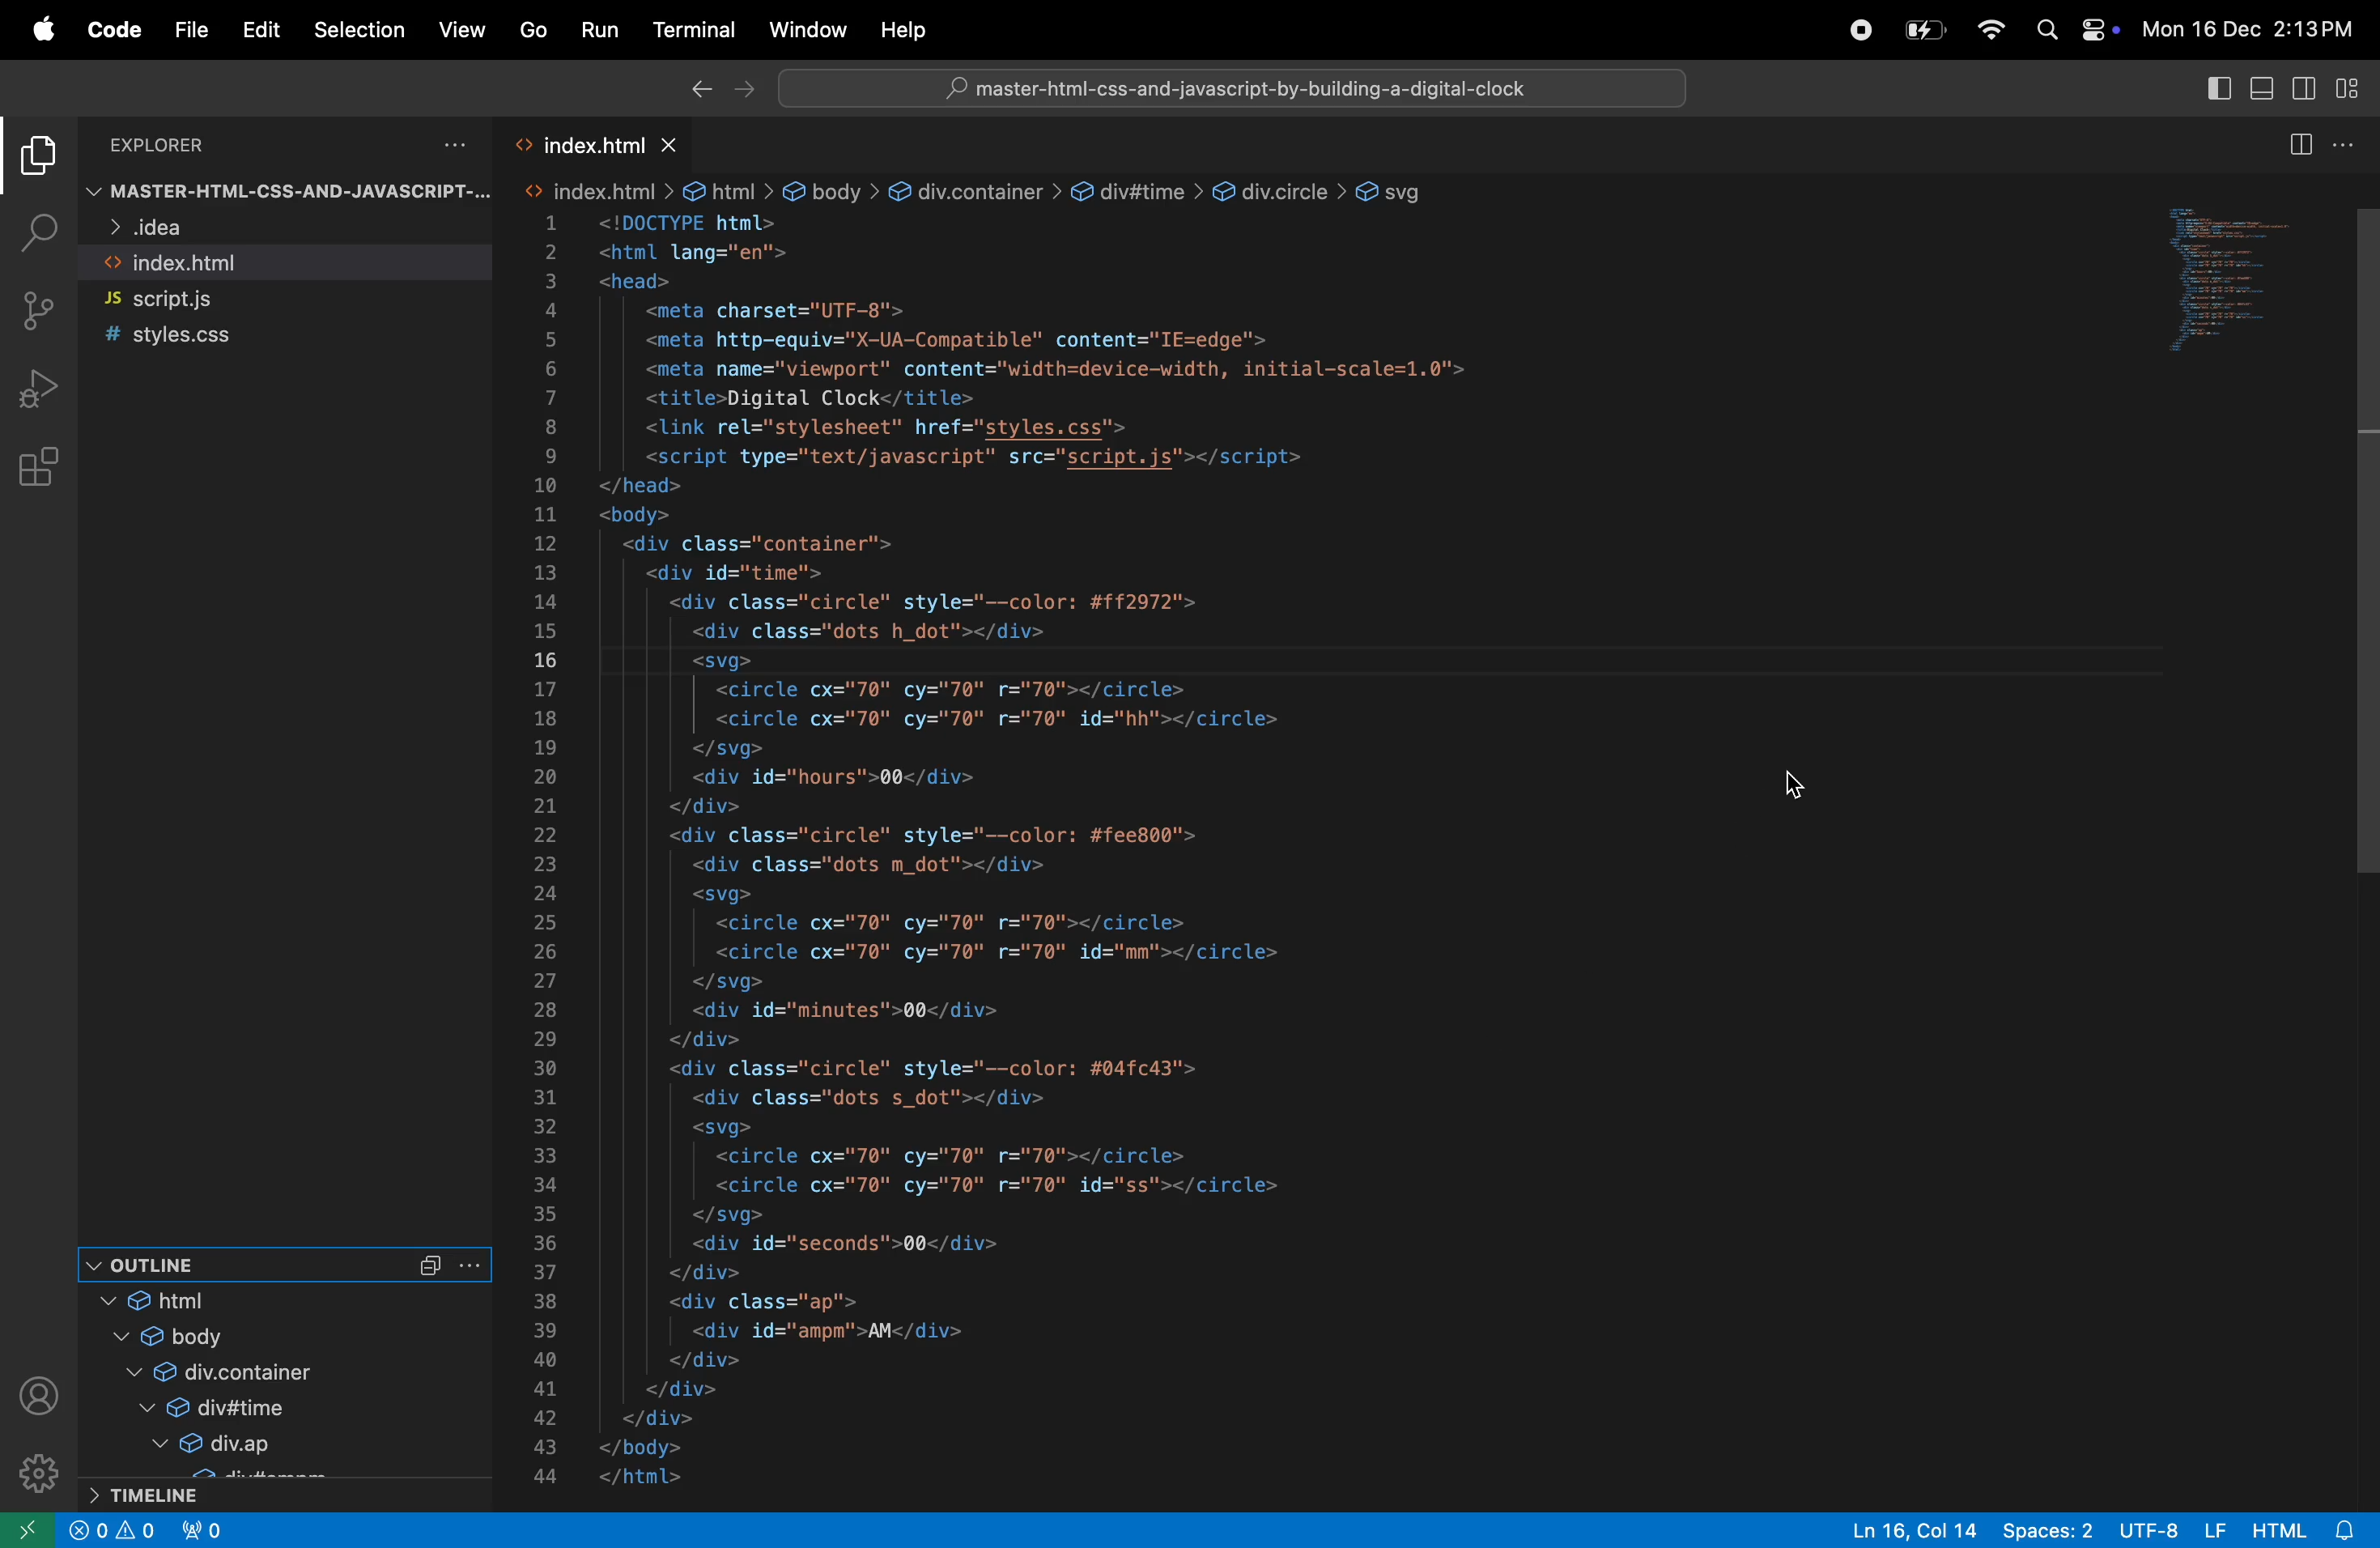 The image size is (2380, 1548). What do you see at coordinates (279, 1444) in the screenshot?
I see `div ap` at bounding box center [279, 1444].